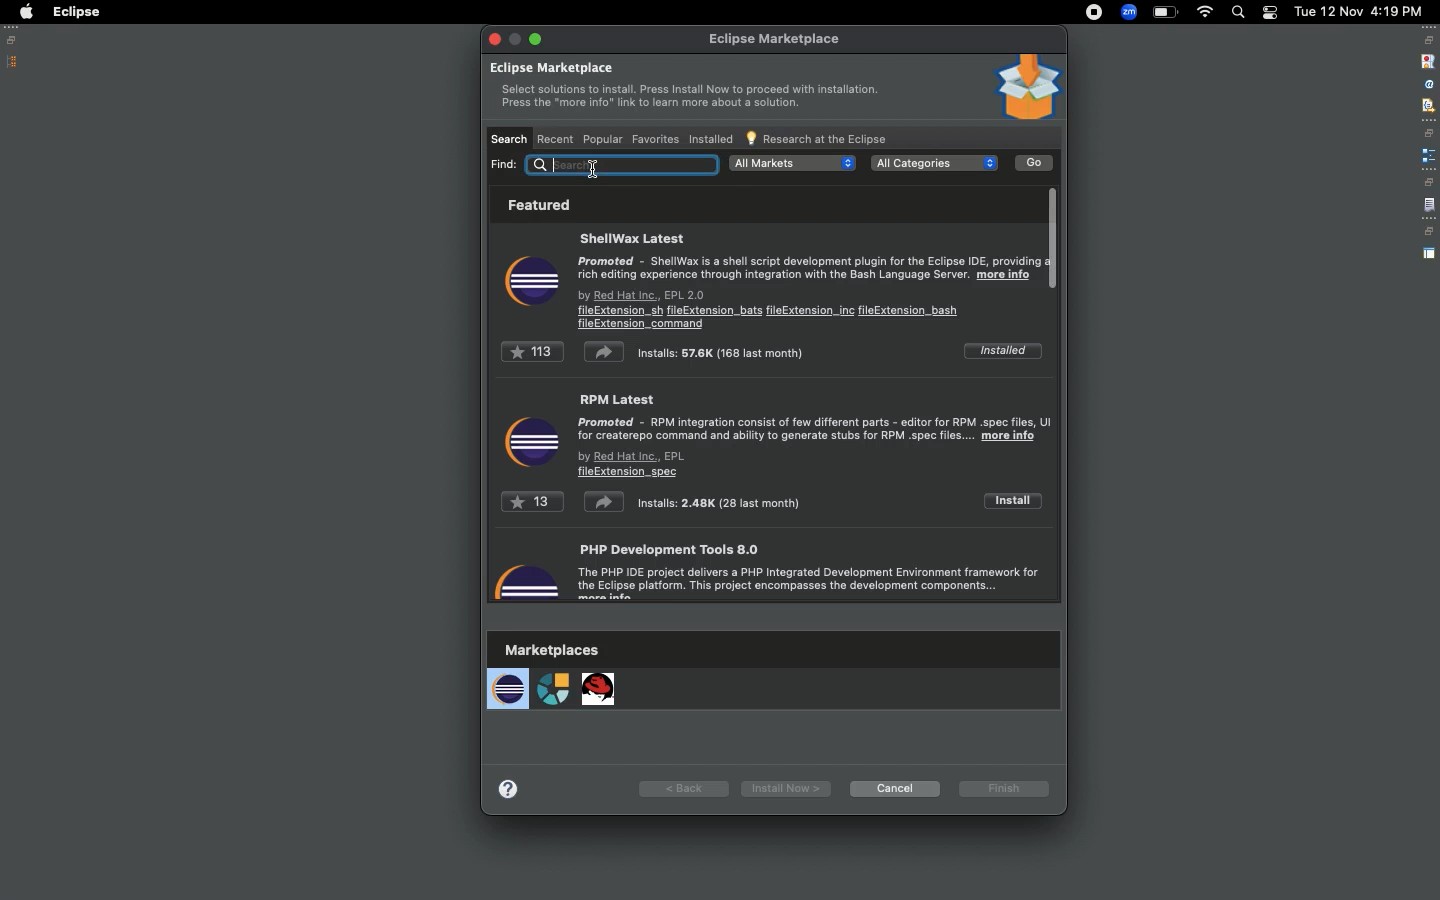 This screenshot has width=1440, height=900. Describe the element at coordinates (892, 788) in the screenshot. I see `Cancel` at that location.